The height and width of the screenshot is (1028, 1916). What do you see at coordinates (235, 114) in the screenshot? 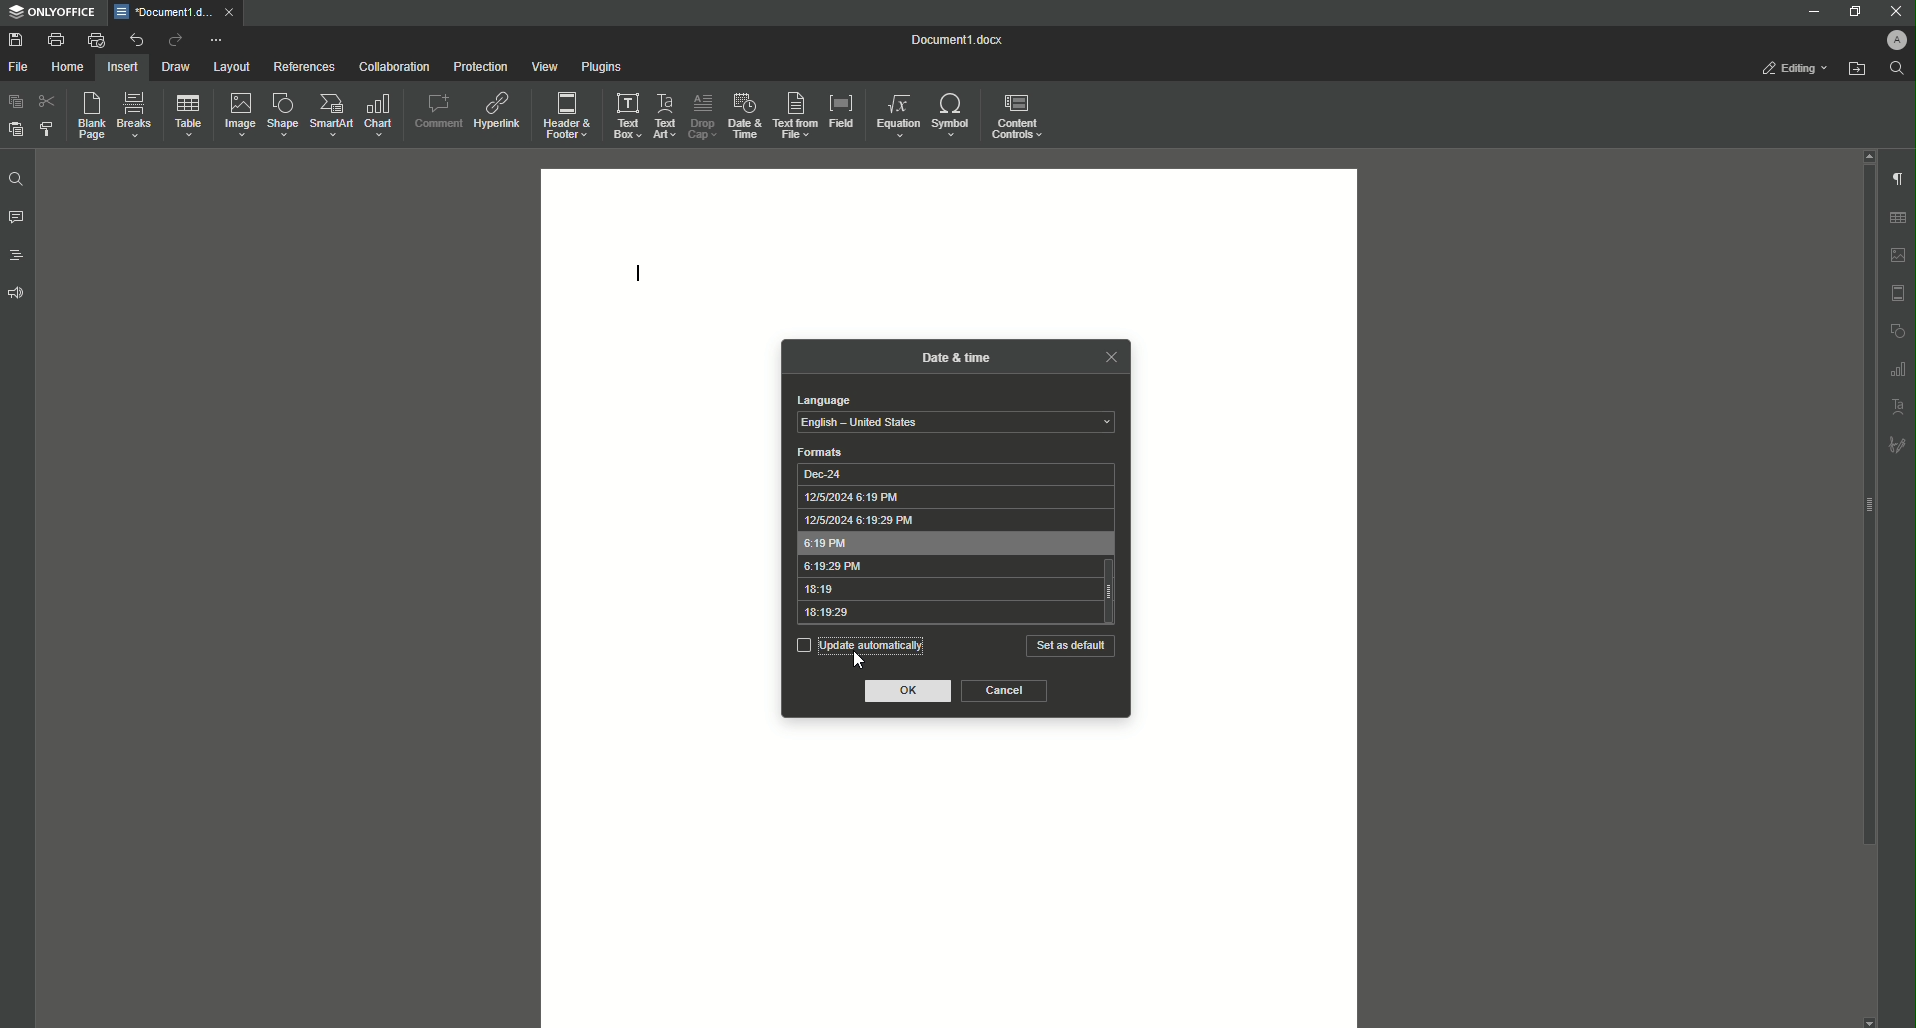
I see `Image` at bounding box center [235, 114].